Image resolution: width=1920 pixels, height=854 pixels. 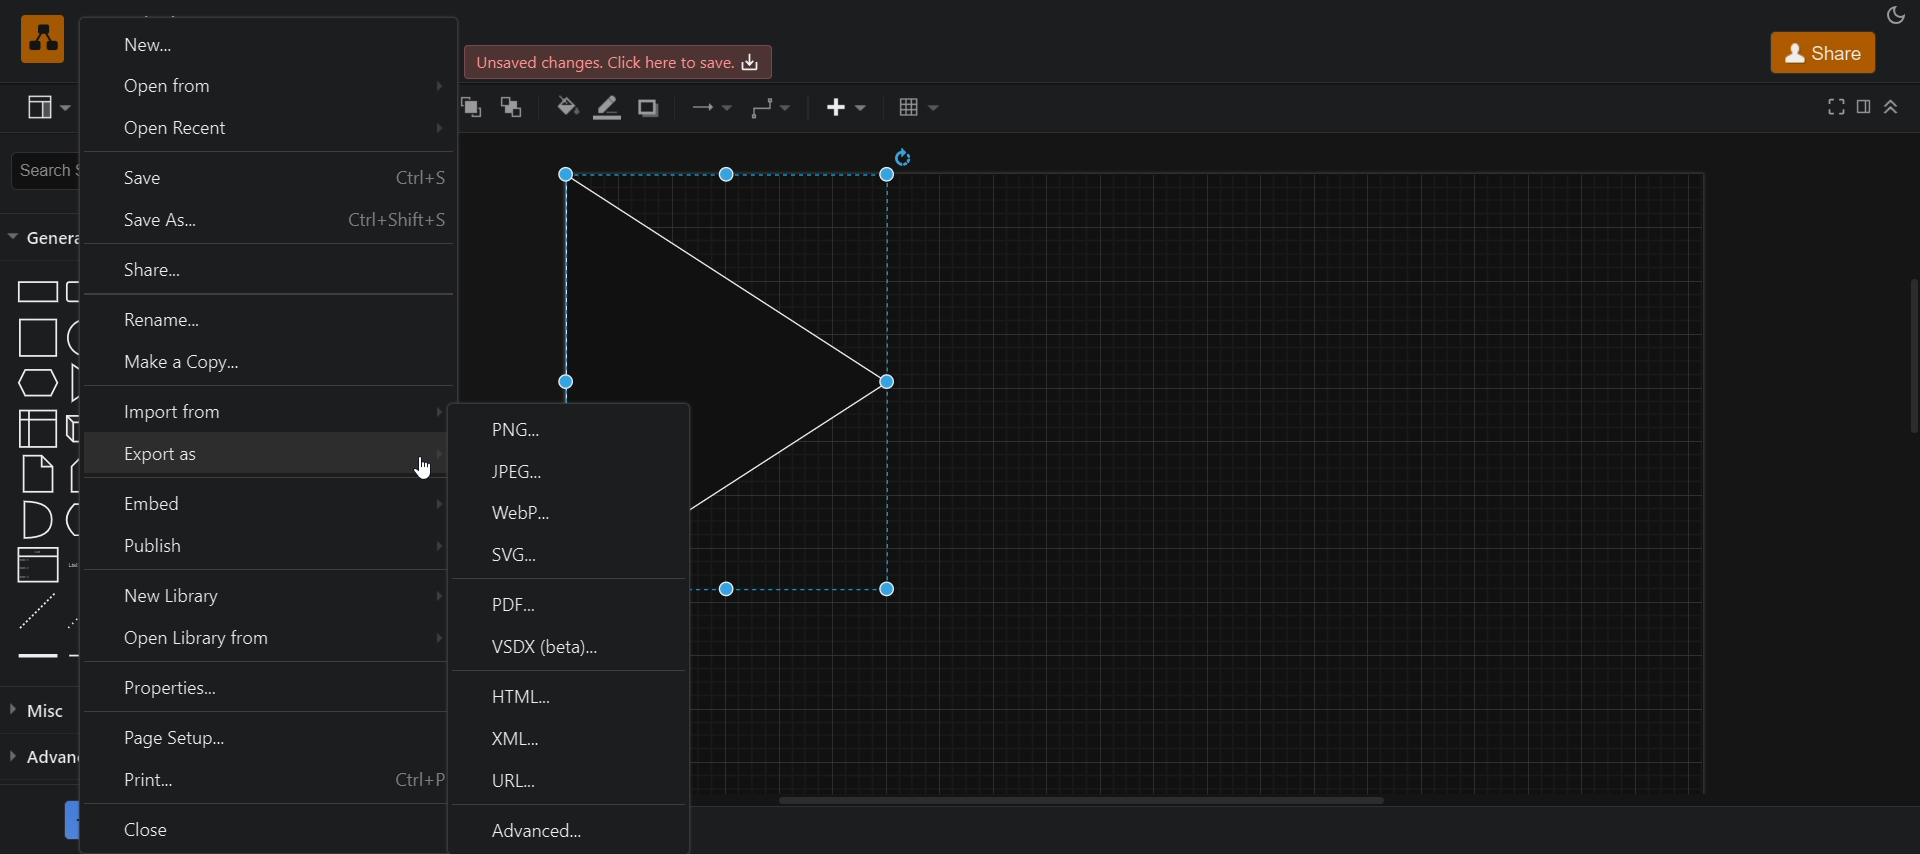 What do you see at coordinates (265, 40) in the screenshot?
I see `new` at bounding box center [265, 40].